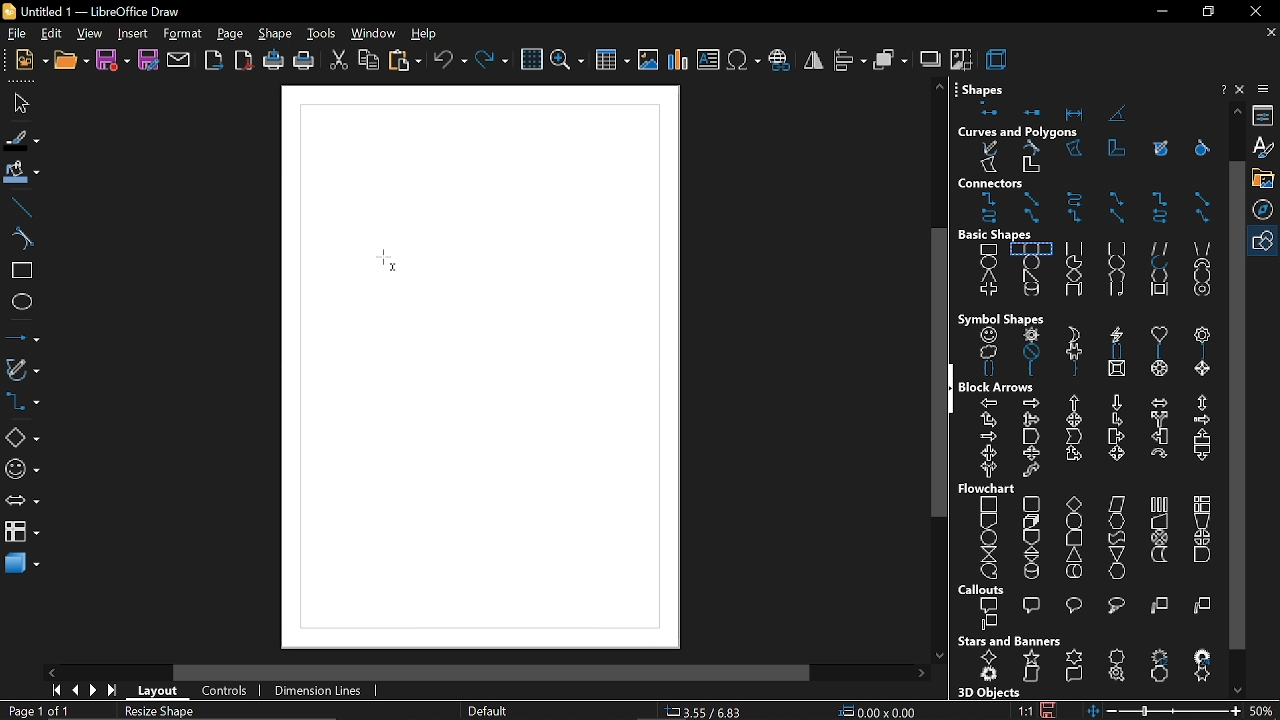 This screenshot has width=1280, height=720. Describe the element at coordinates (277, 35) in the screenshot. I see `shape` at that location.